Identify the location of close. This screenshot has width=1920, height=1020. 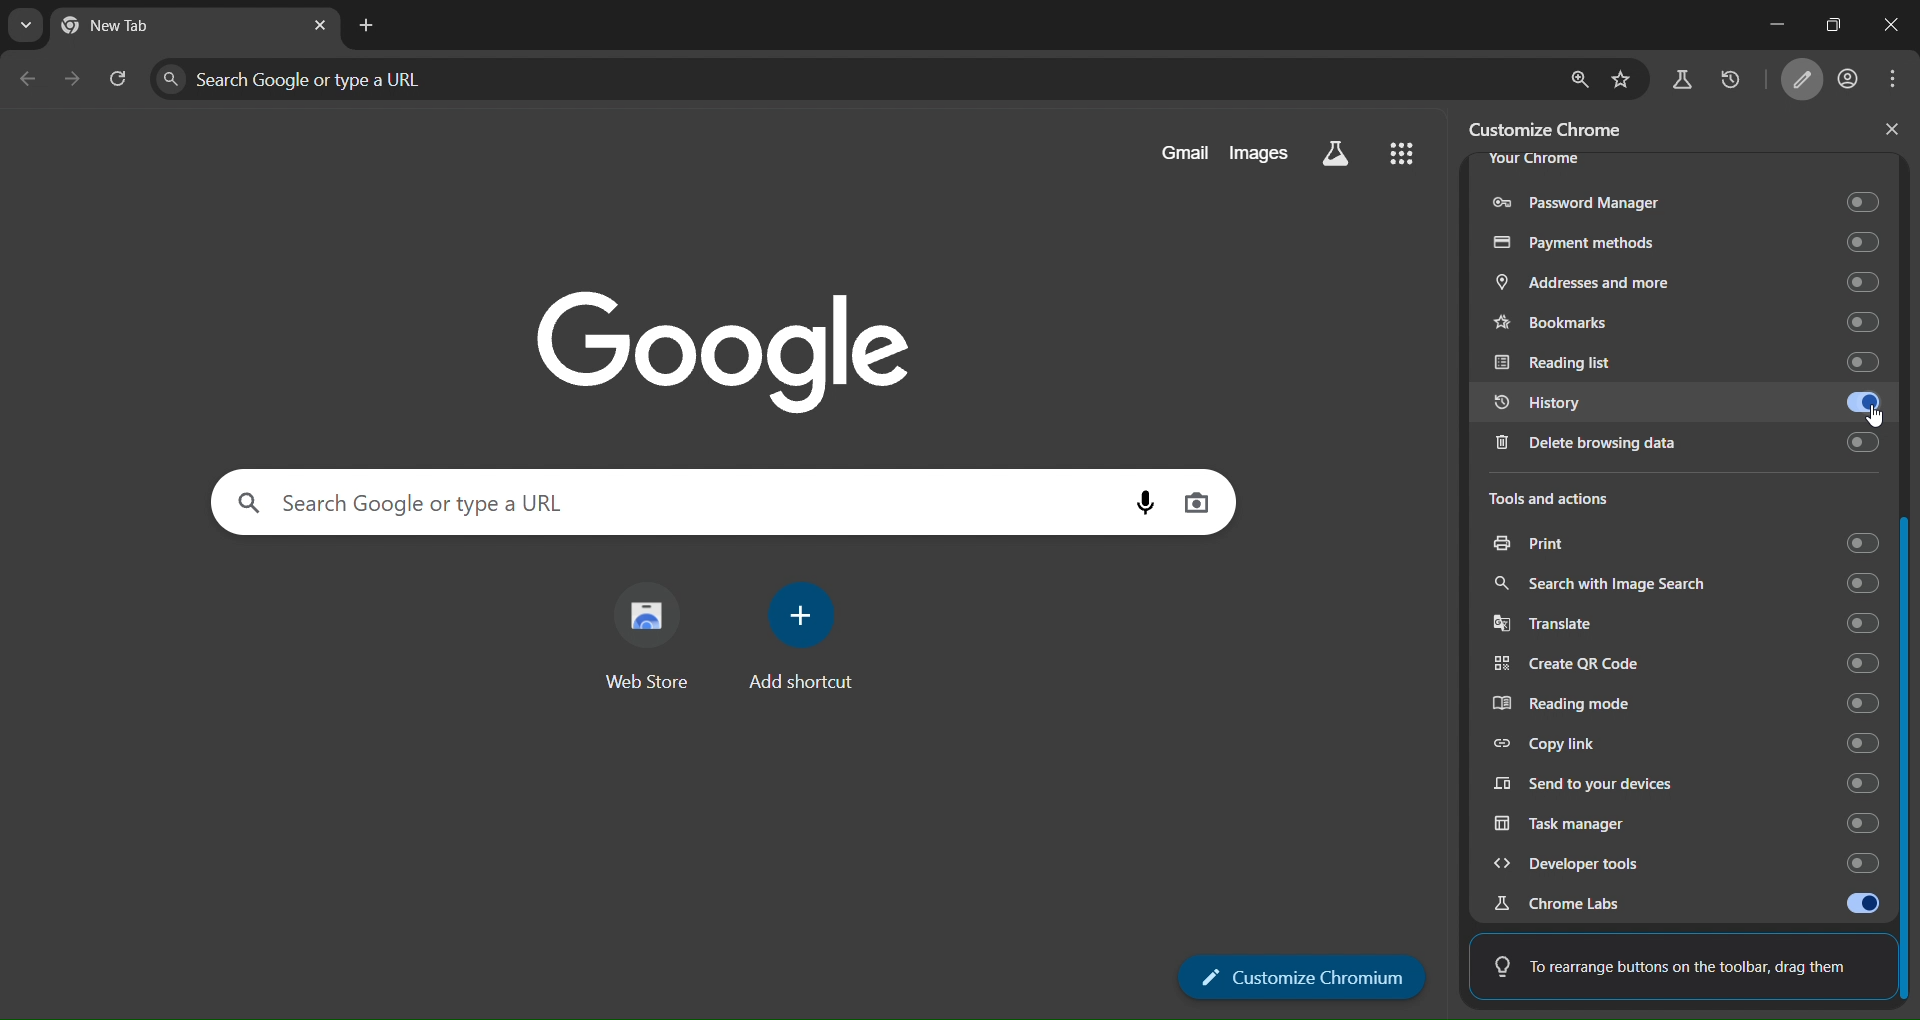
(1883, 26).